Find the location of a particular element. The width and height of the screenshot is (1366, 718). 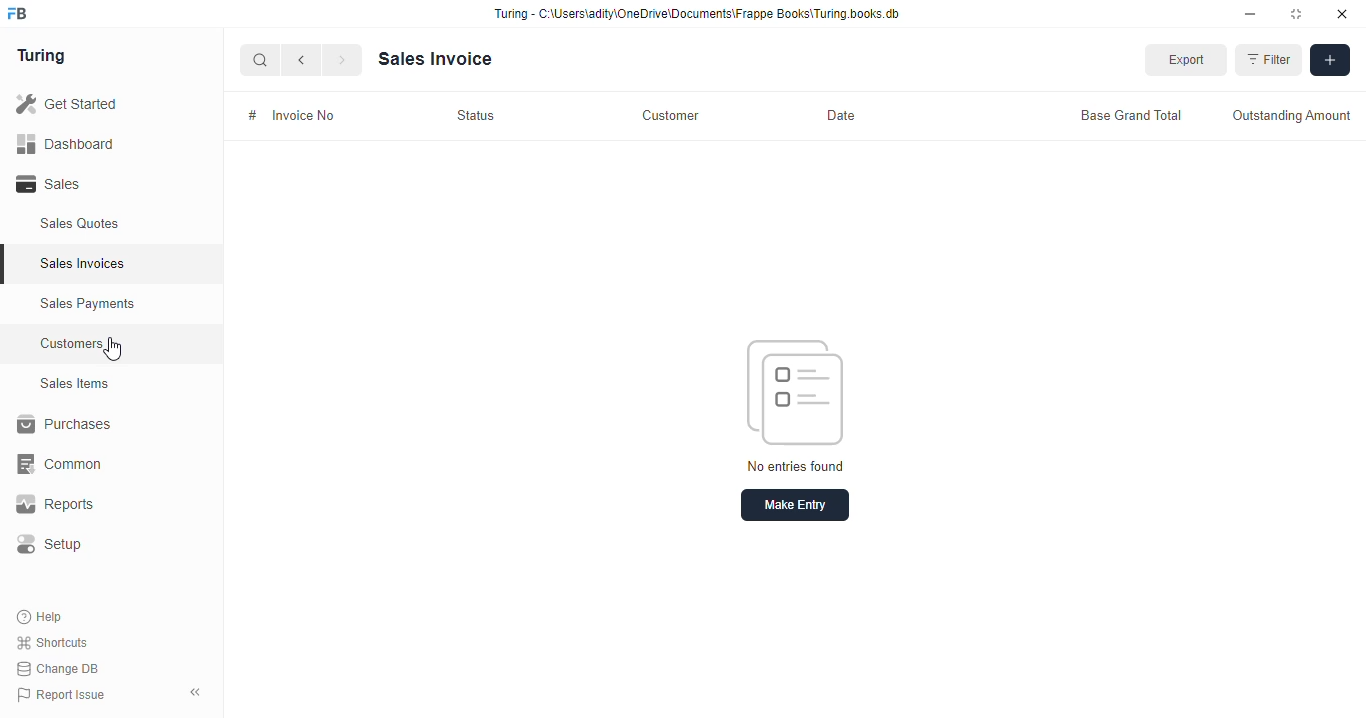

Sales Invoices is located at coordinates (117, 264).